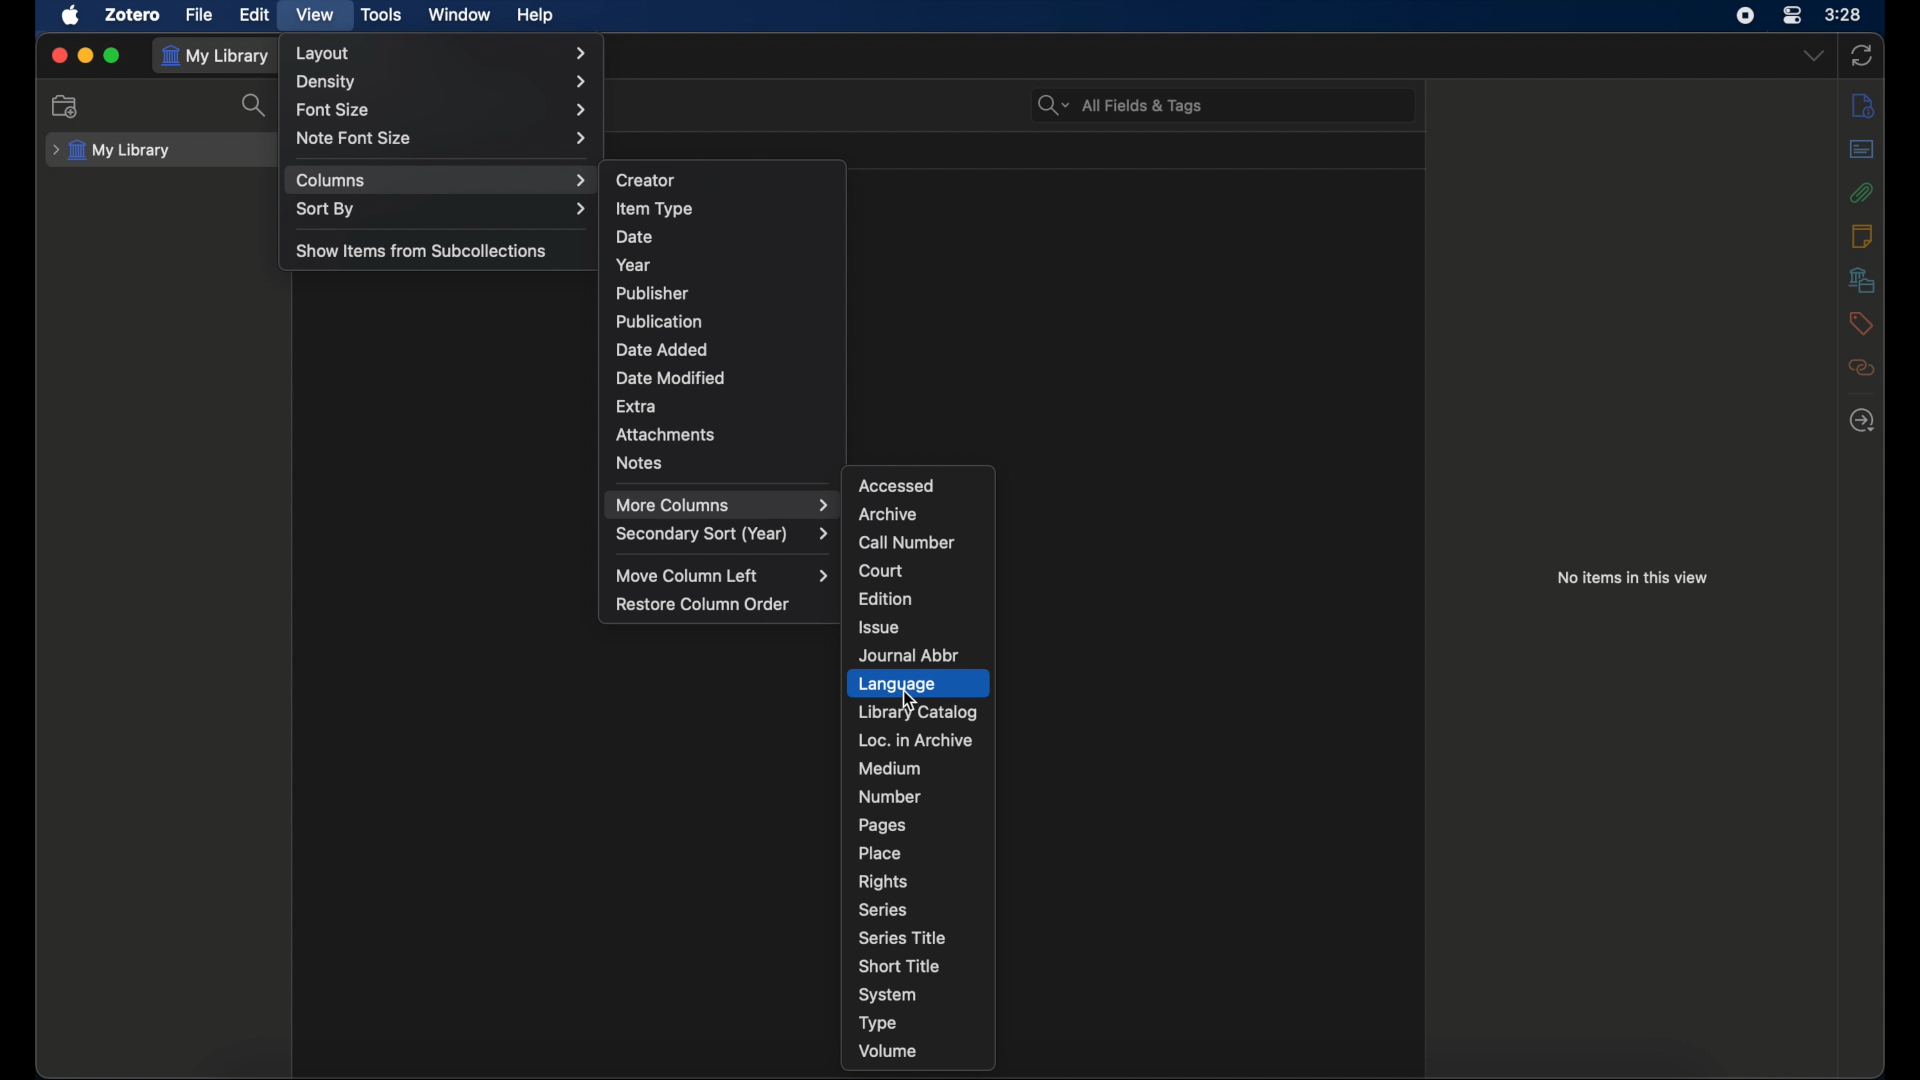 This screenshot has width=1920, height=1080. What do you see at coordinates (1121, 105) in the screenshot?
I see `all fields & tags` at bounding box center [1121, 105].